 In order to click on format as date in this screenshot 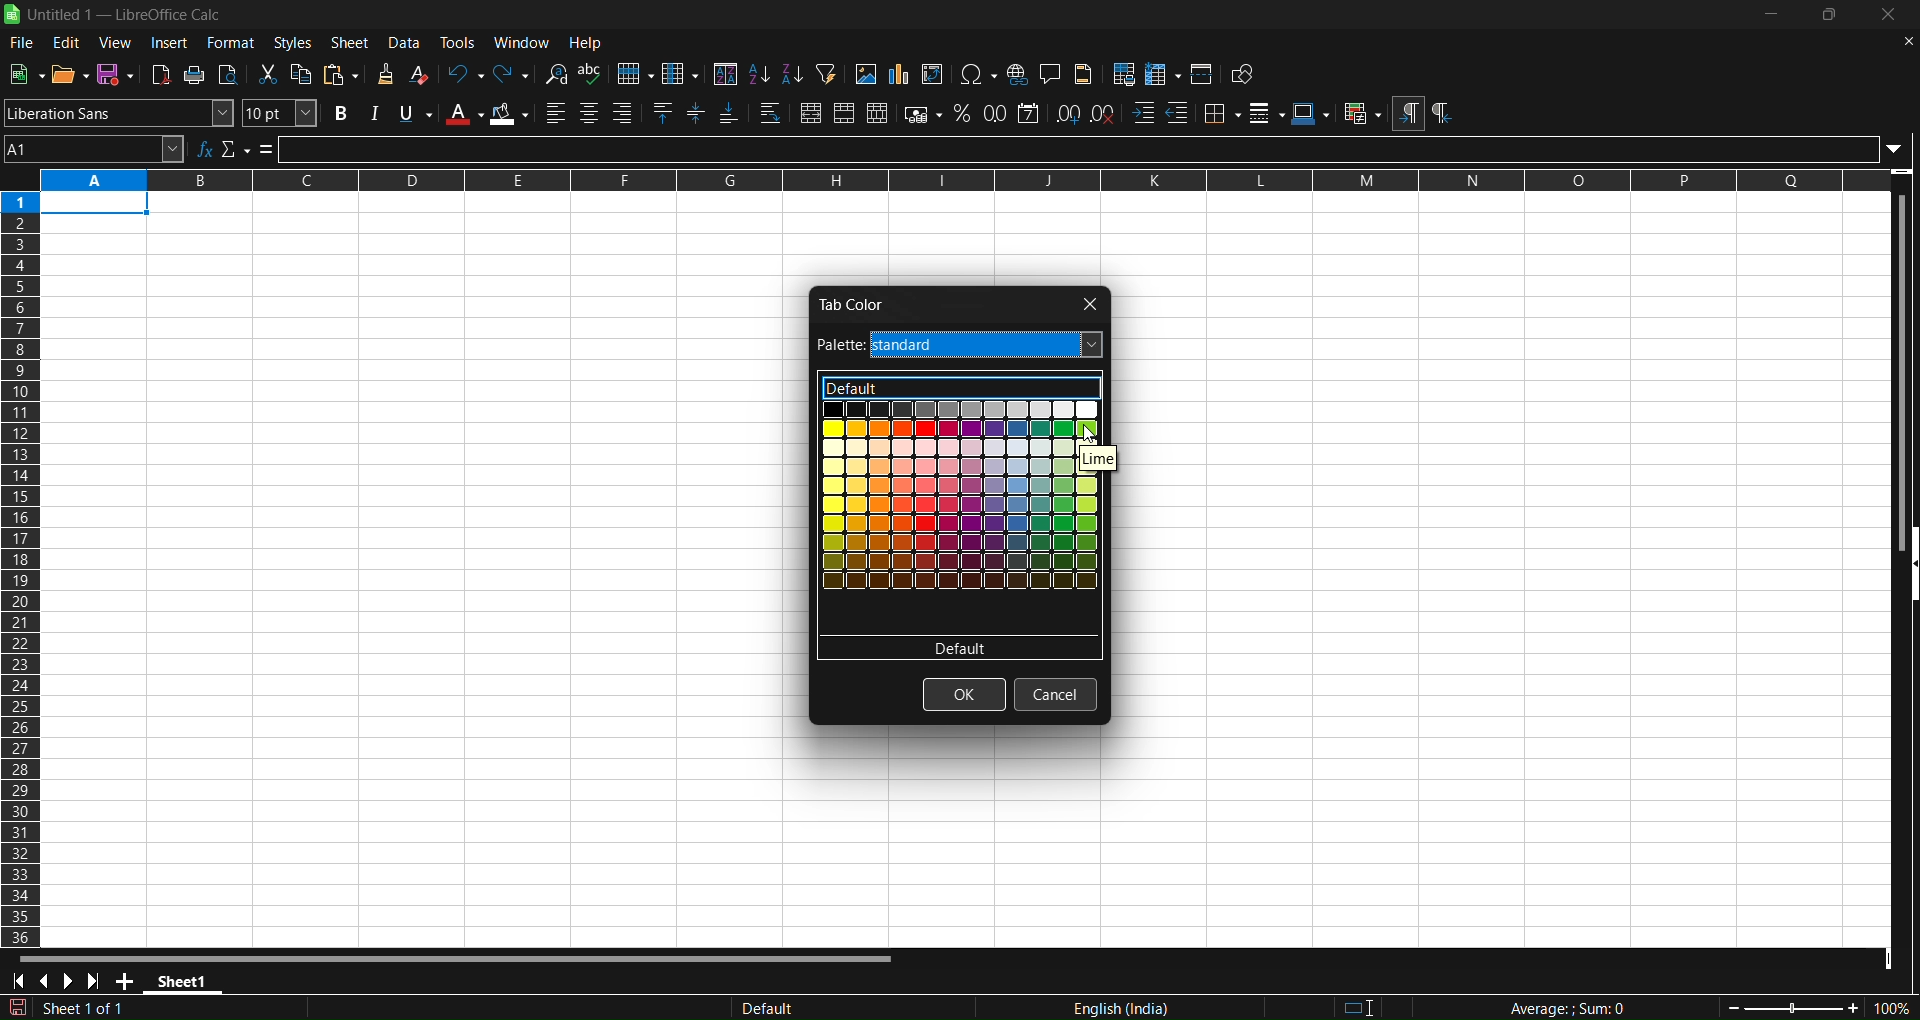, I will do `click(1030, 113)`.